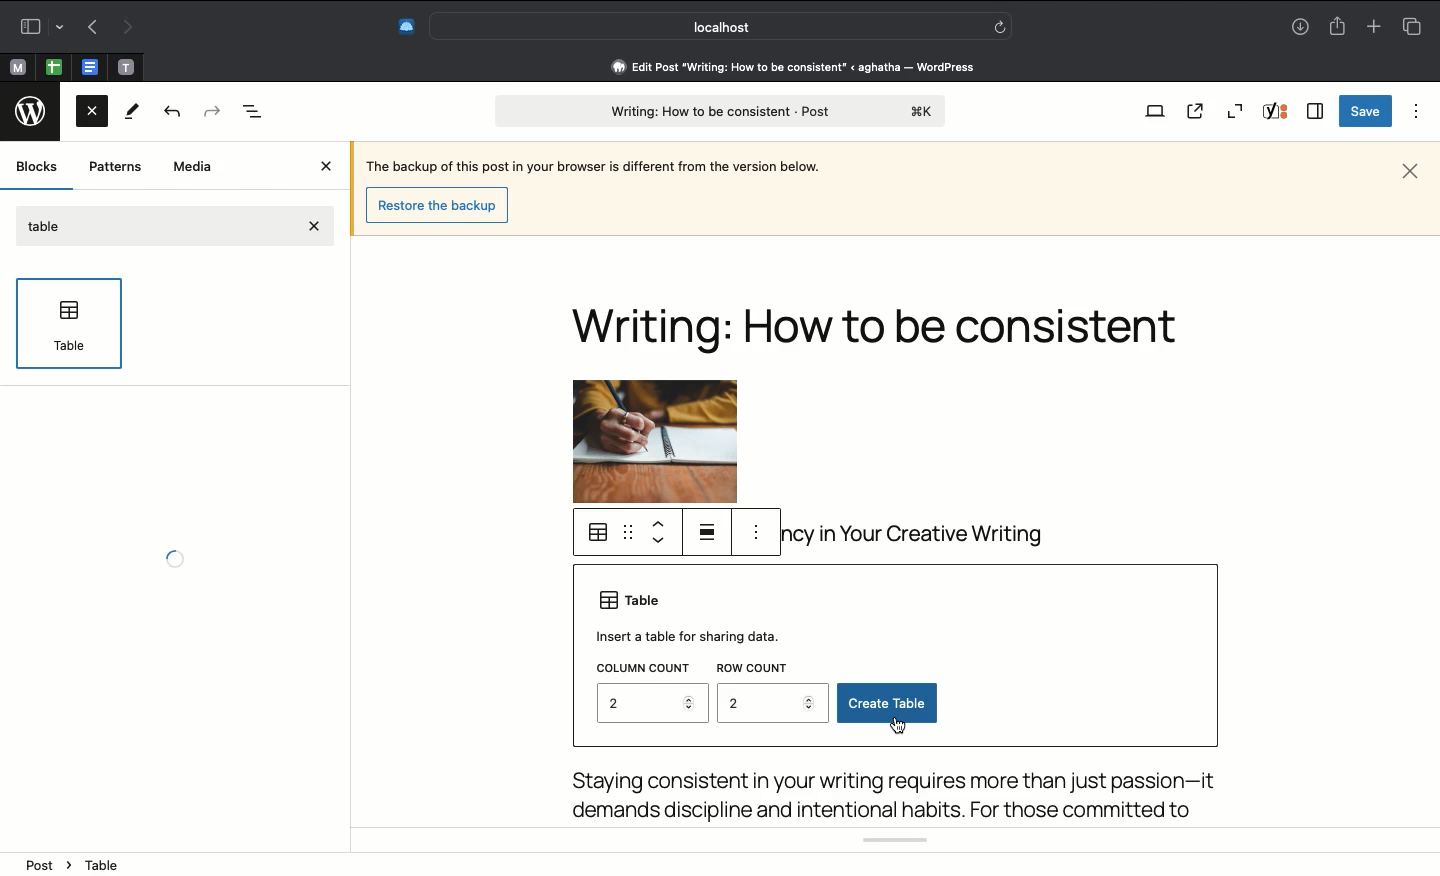 The height and width of the screenshot is (876, 1440). Describe the element at coordinates (125, 29) in the screenshot. I see `Next page` at that location.